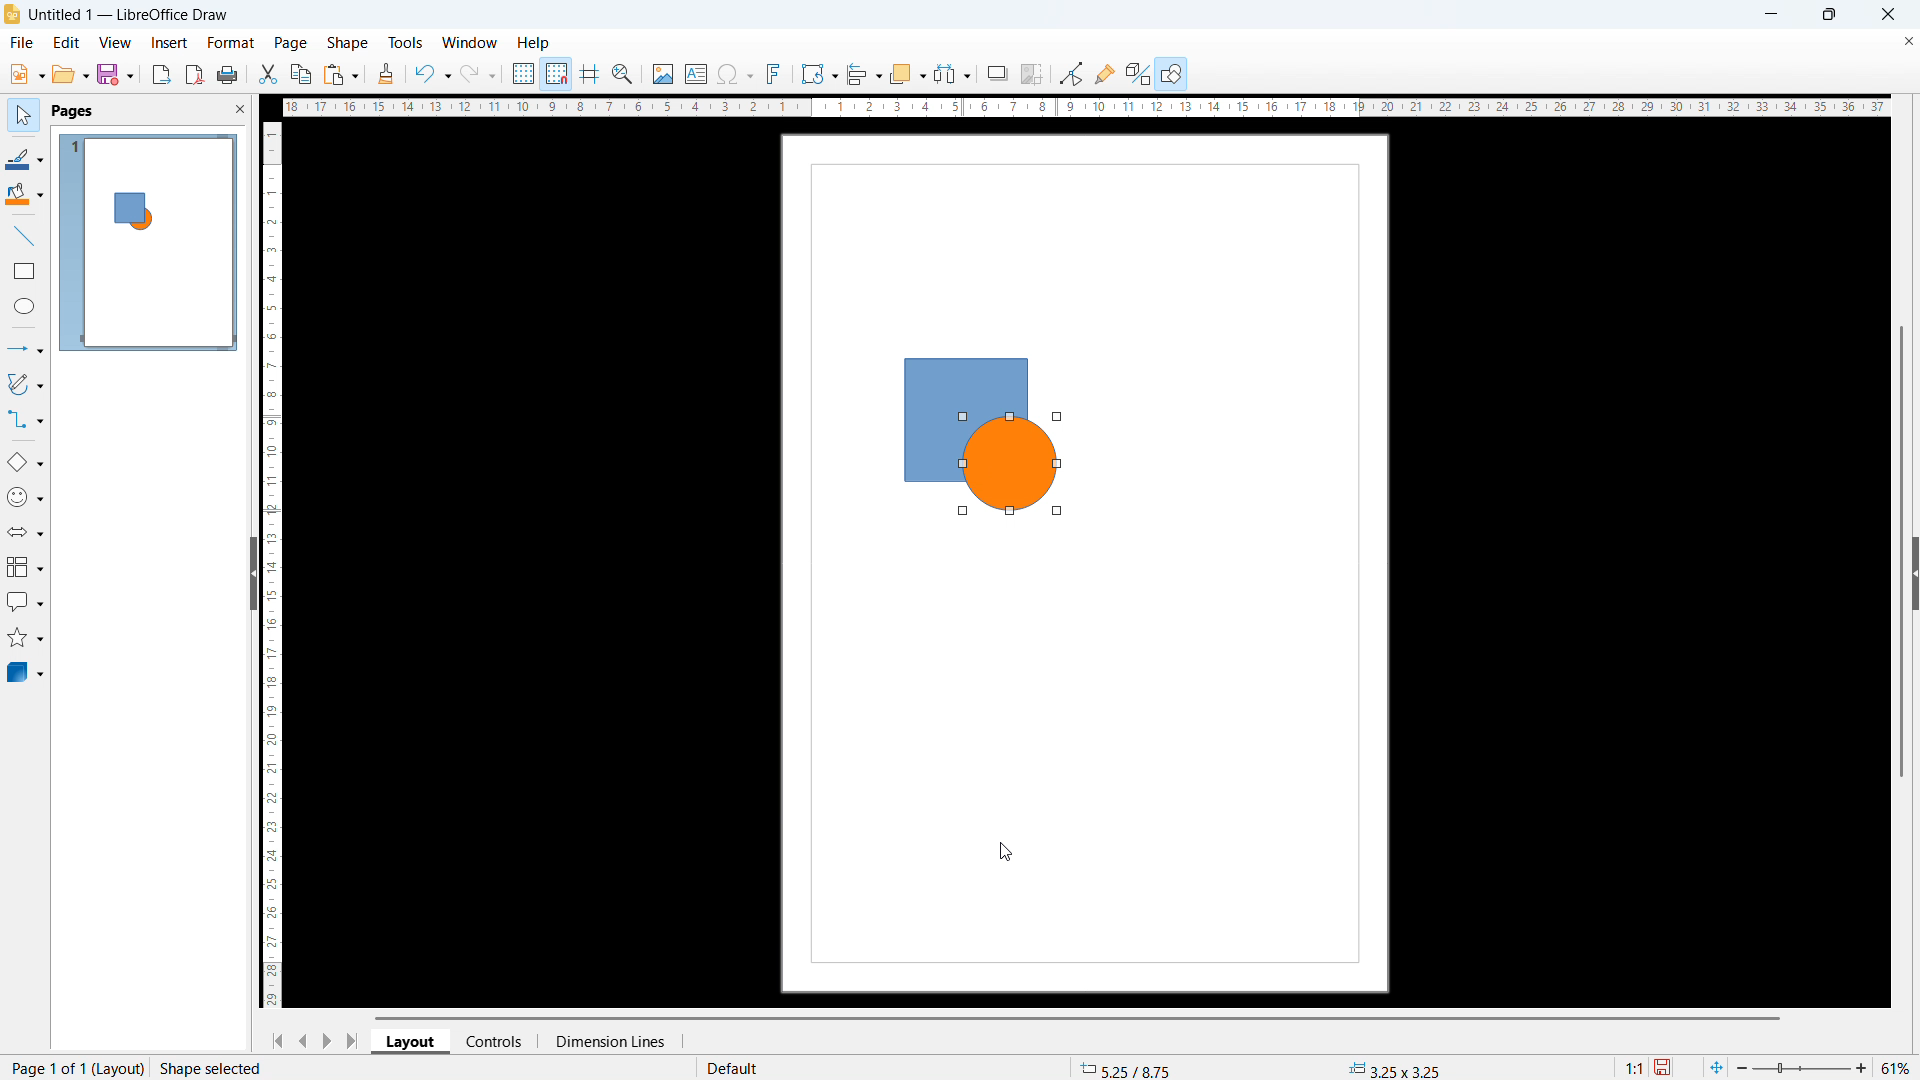  I want to click on redo, so click(480, 73).